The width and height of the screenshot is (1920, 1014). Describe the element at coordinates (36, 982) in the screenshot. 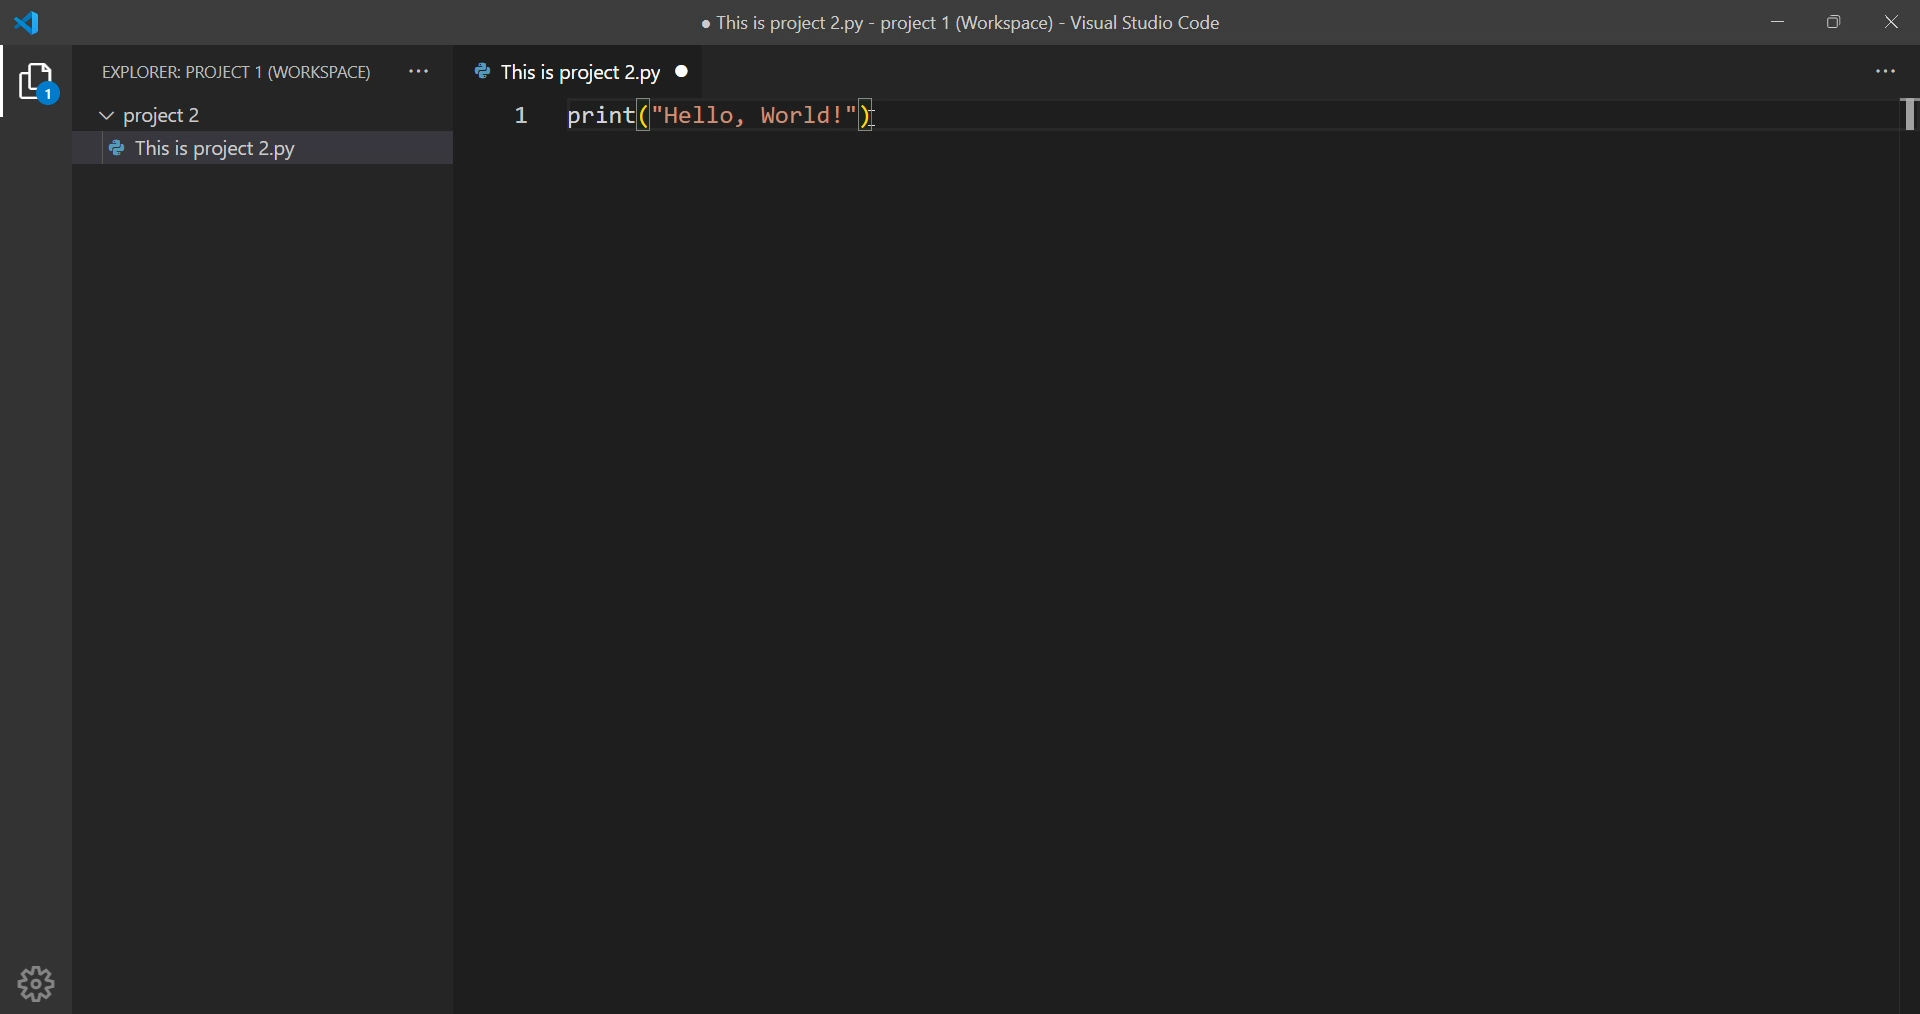

I see `settings` at that location.